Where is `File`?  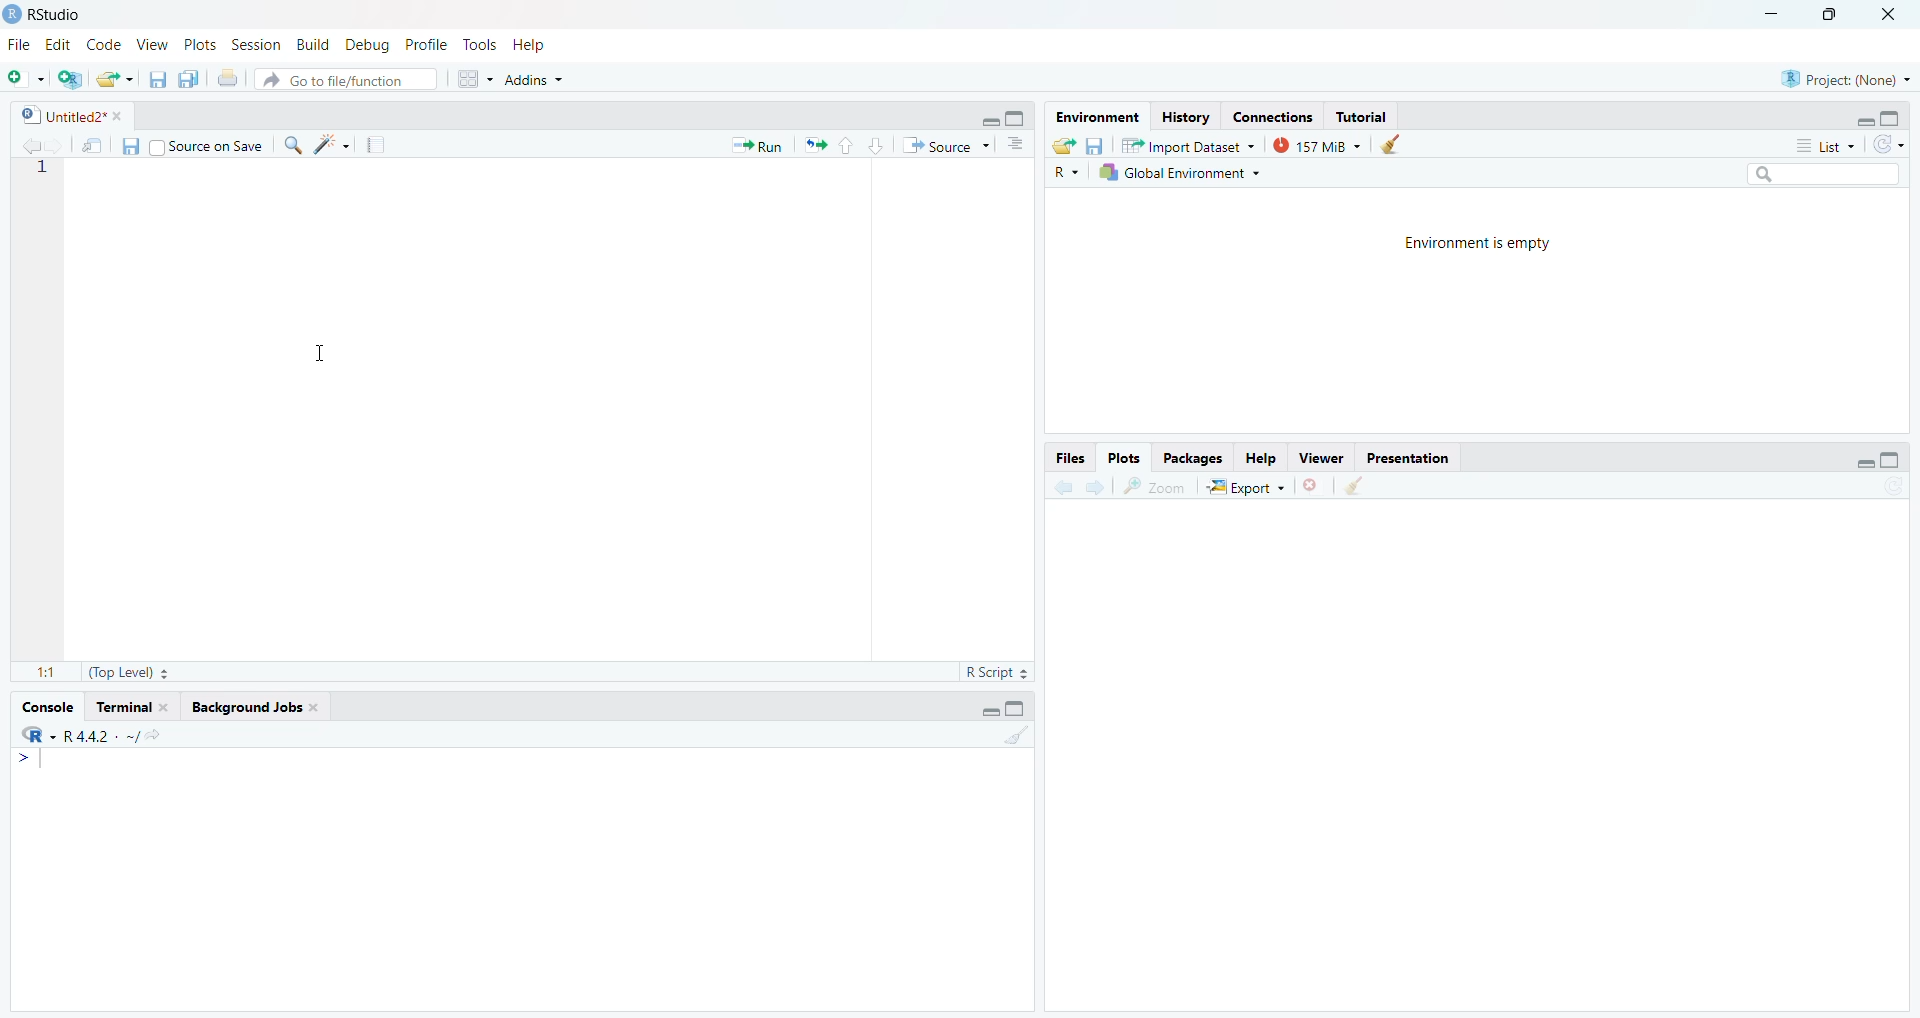 File is located at coordinates (18, 42).